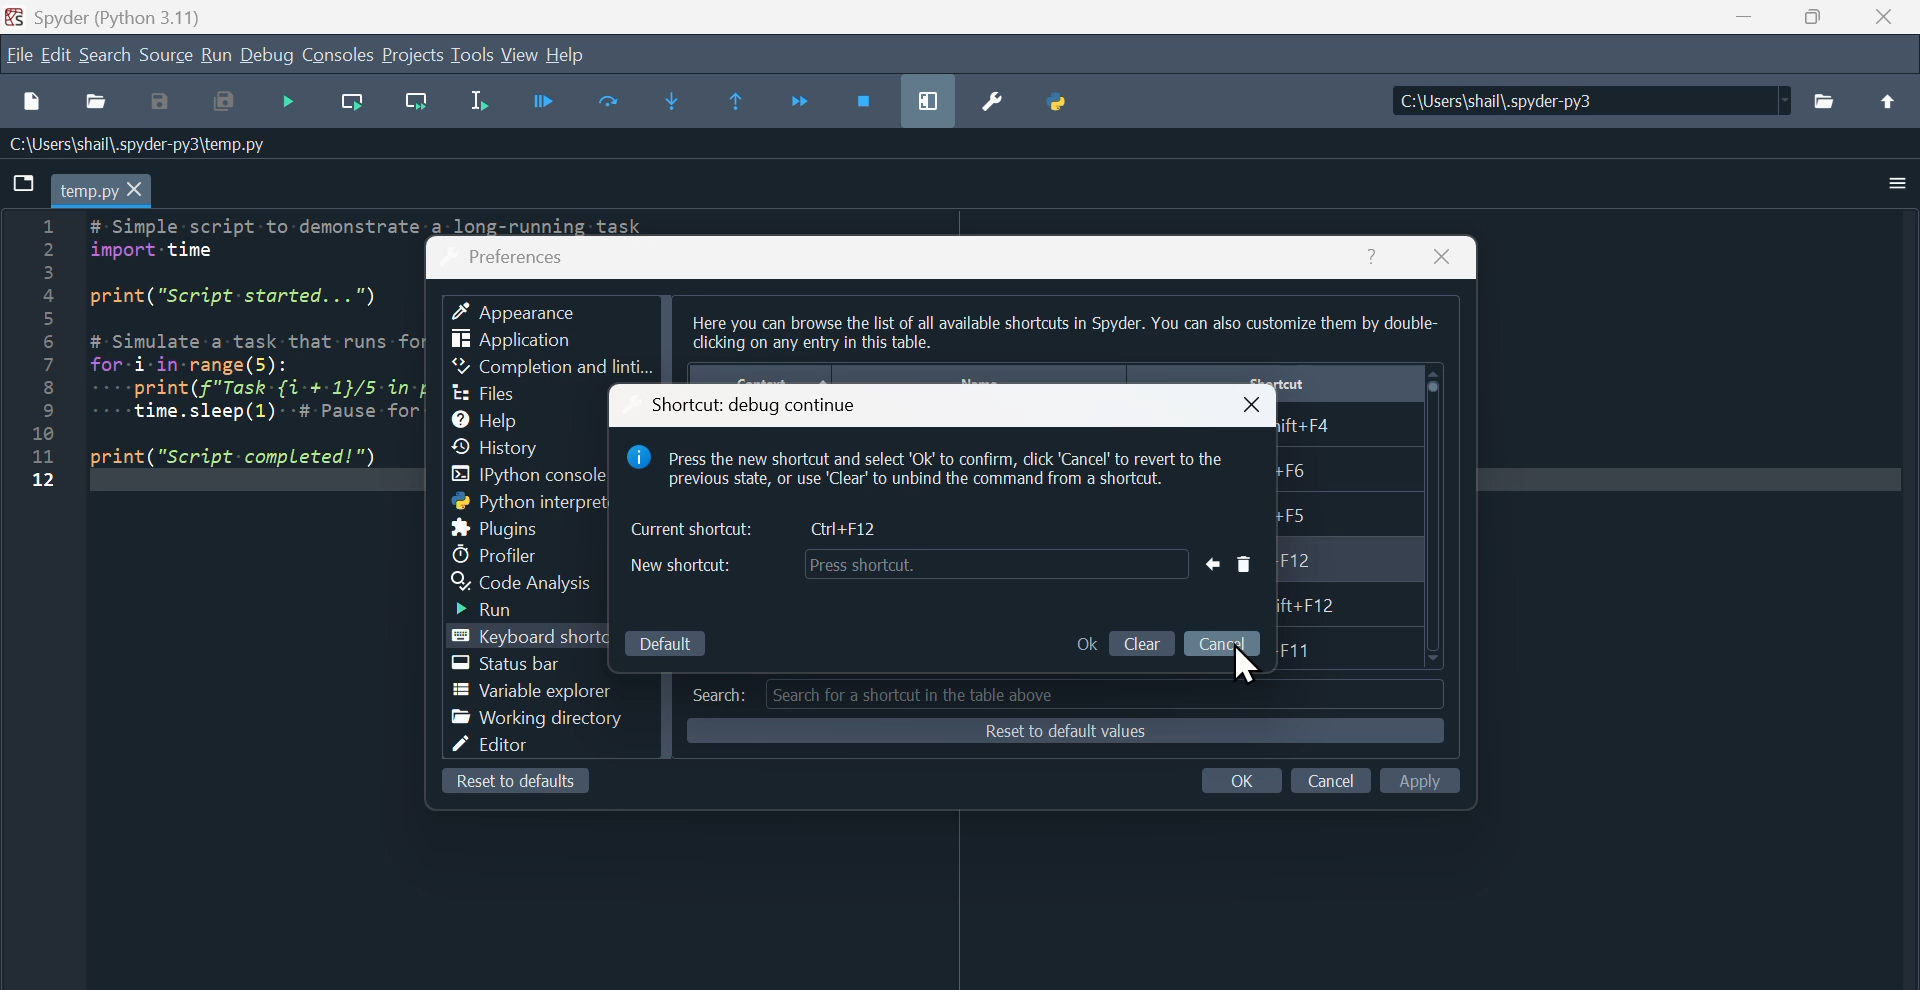  I want to click on Run selection, so click(482, 104).